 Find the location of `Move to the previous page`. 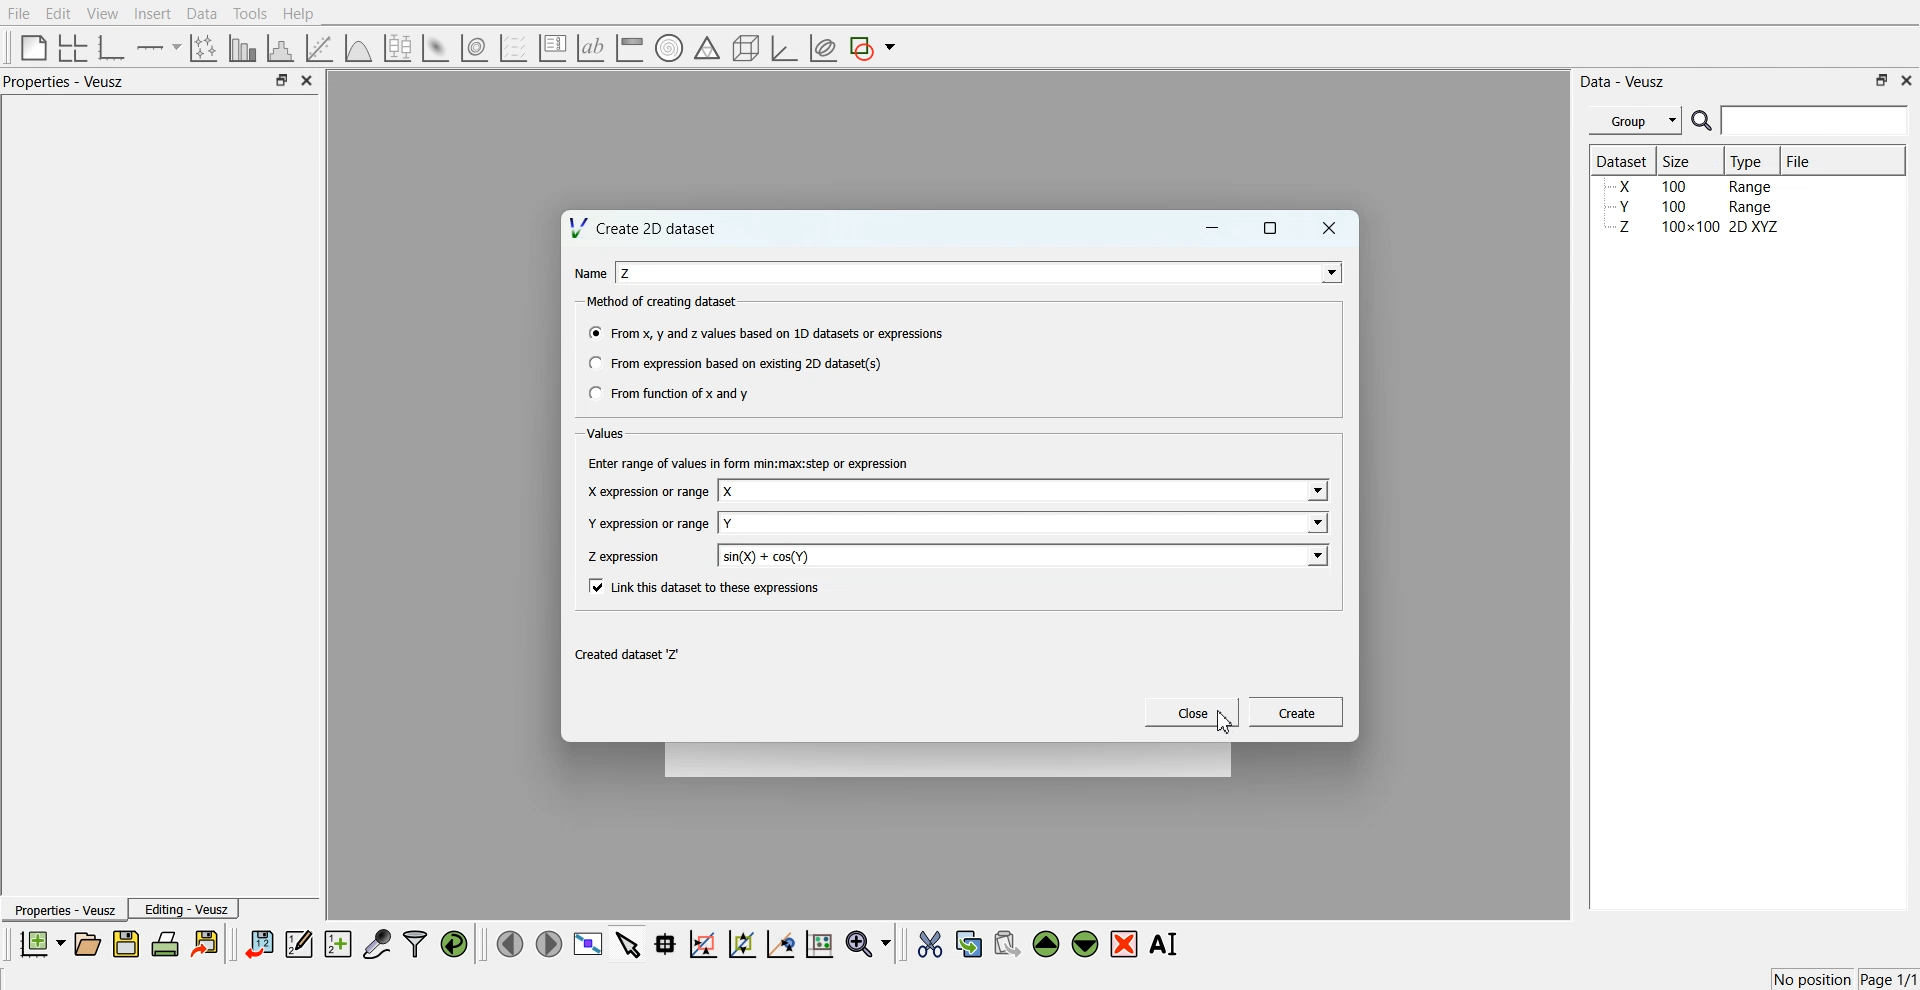

Move to the previous page is located at coordinates (510, 943).